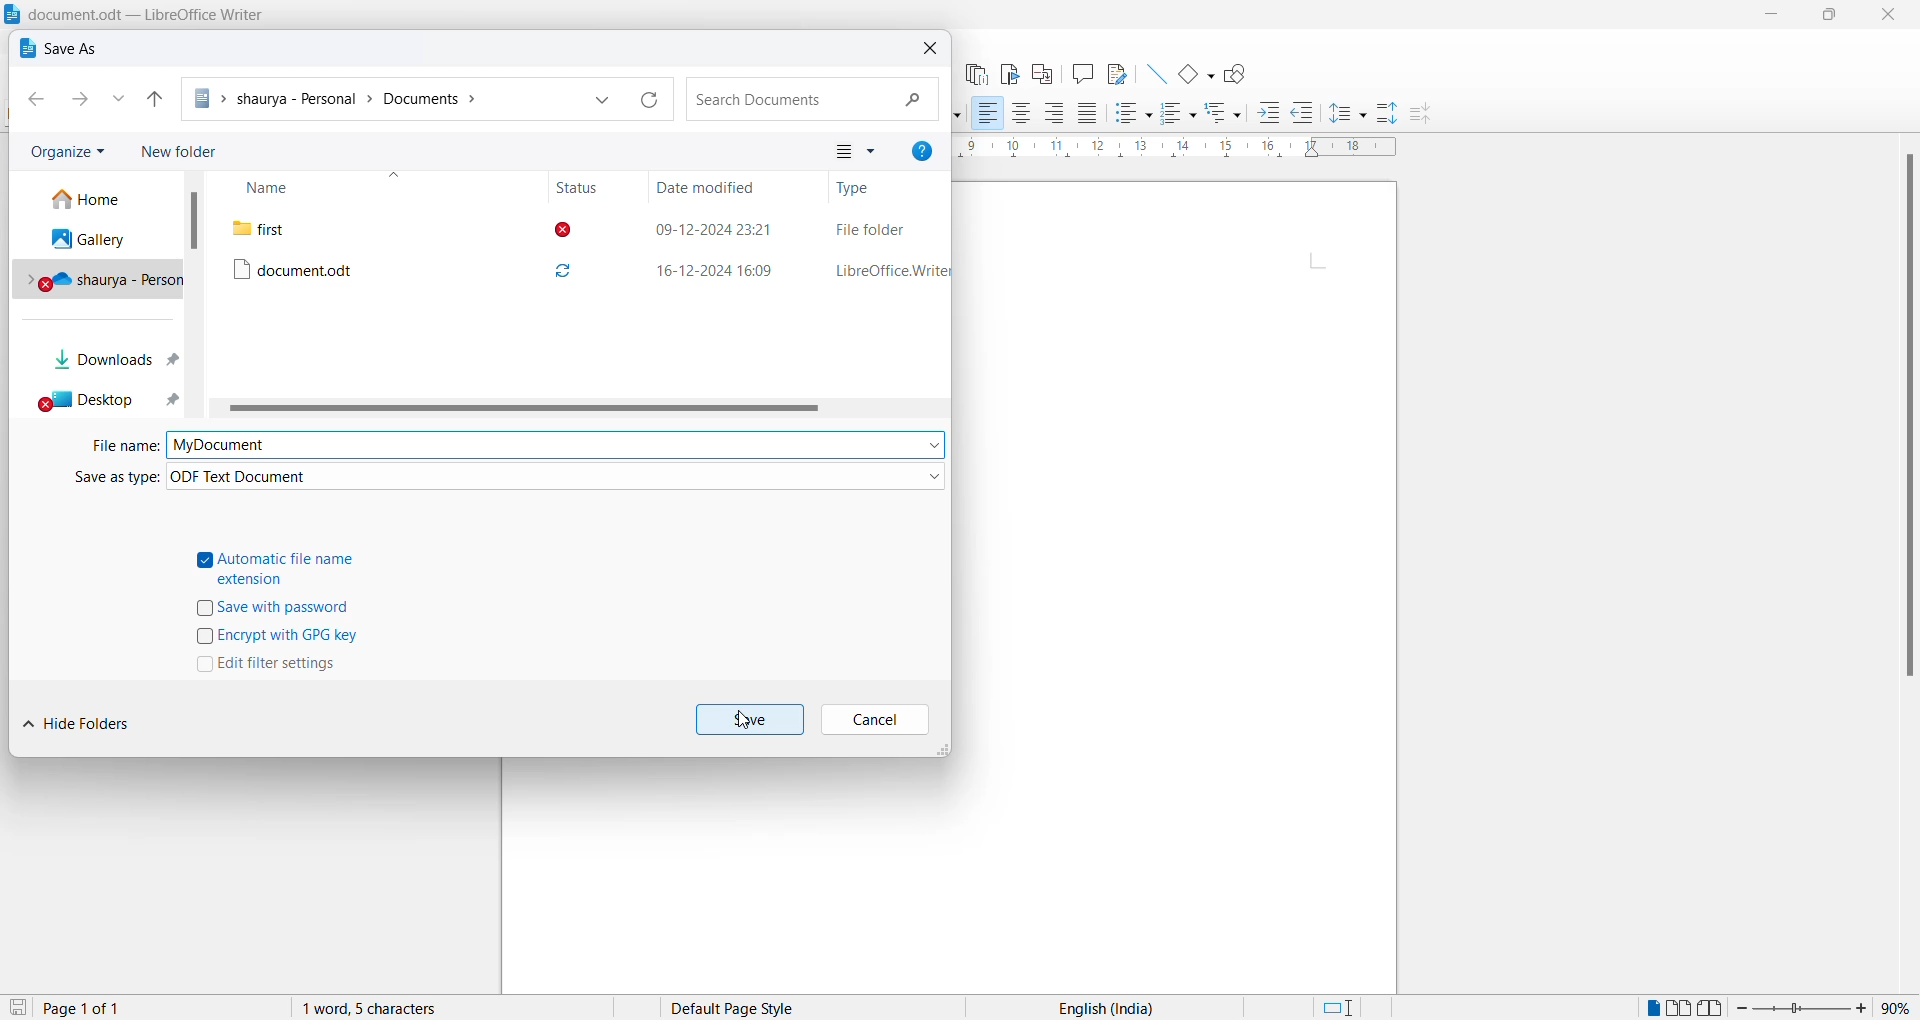  I want to click on Gallery, so click(99, 243).